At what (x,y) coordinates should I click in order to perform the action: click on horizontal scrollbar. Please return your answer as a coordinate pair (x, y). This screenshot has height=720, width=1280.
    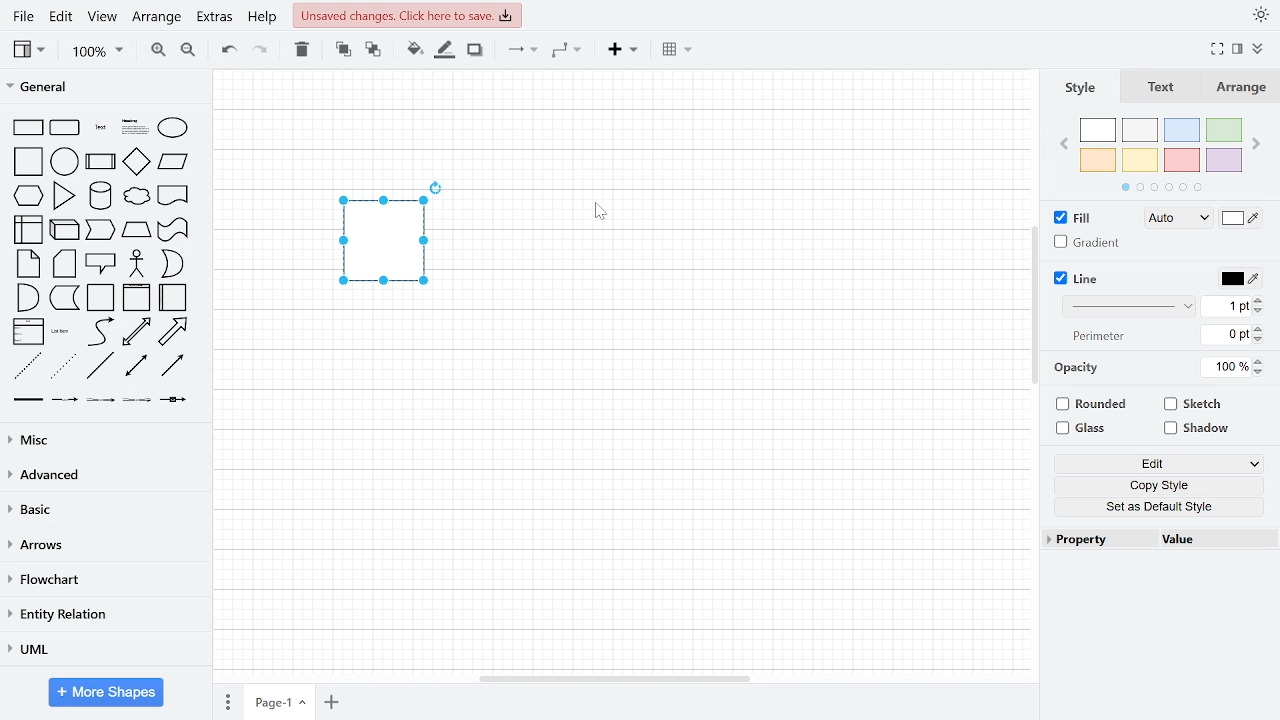
    Looking at the image, I should click on (614, 678).